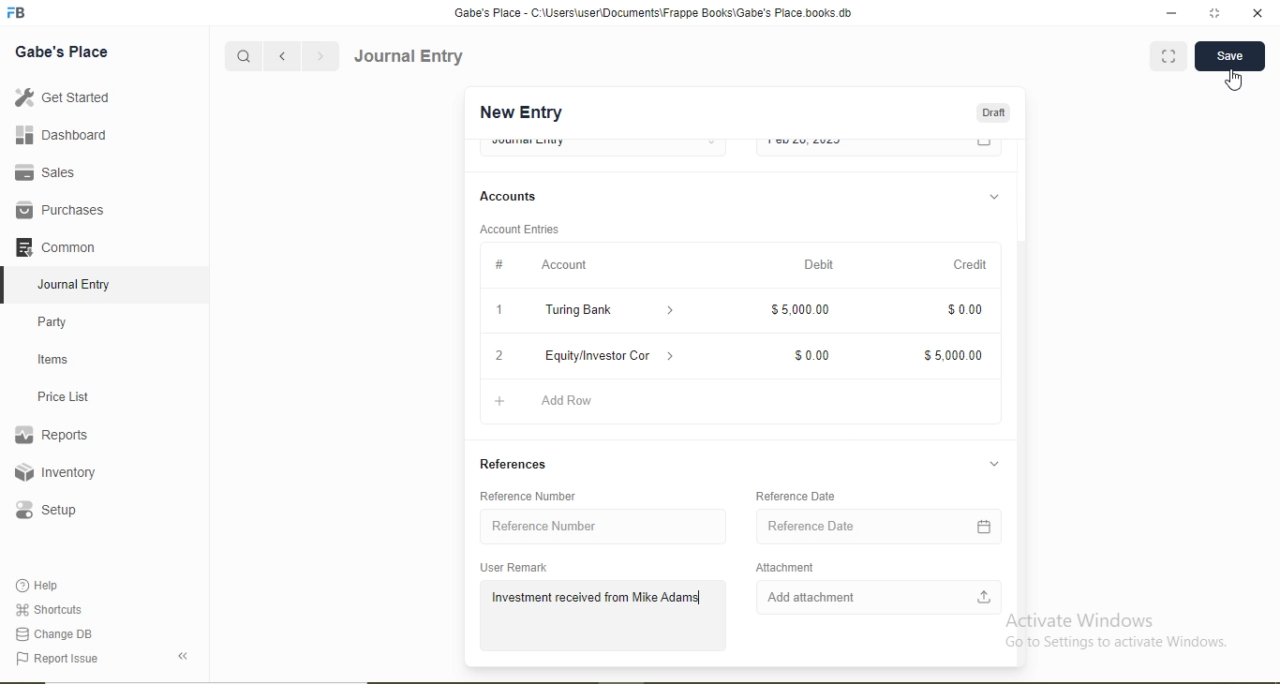 This screenshot has height=684, width=1280. I want to click on Purchases, so click(59, 210).